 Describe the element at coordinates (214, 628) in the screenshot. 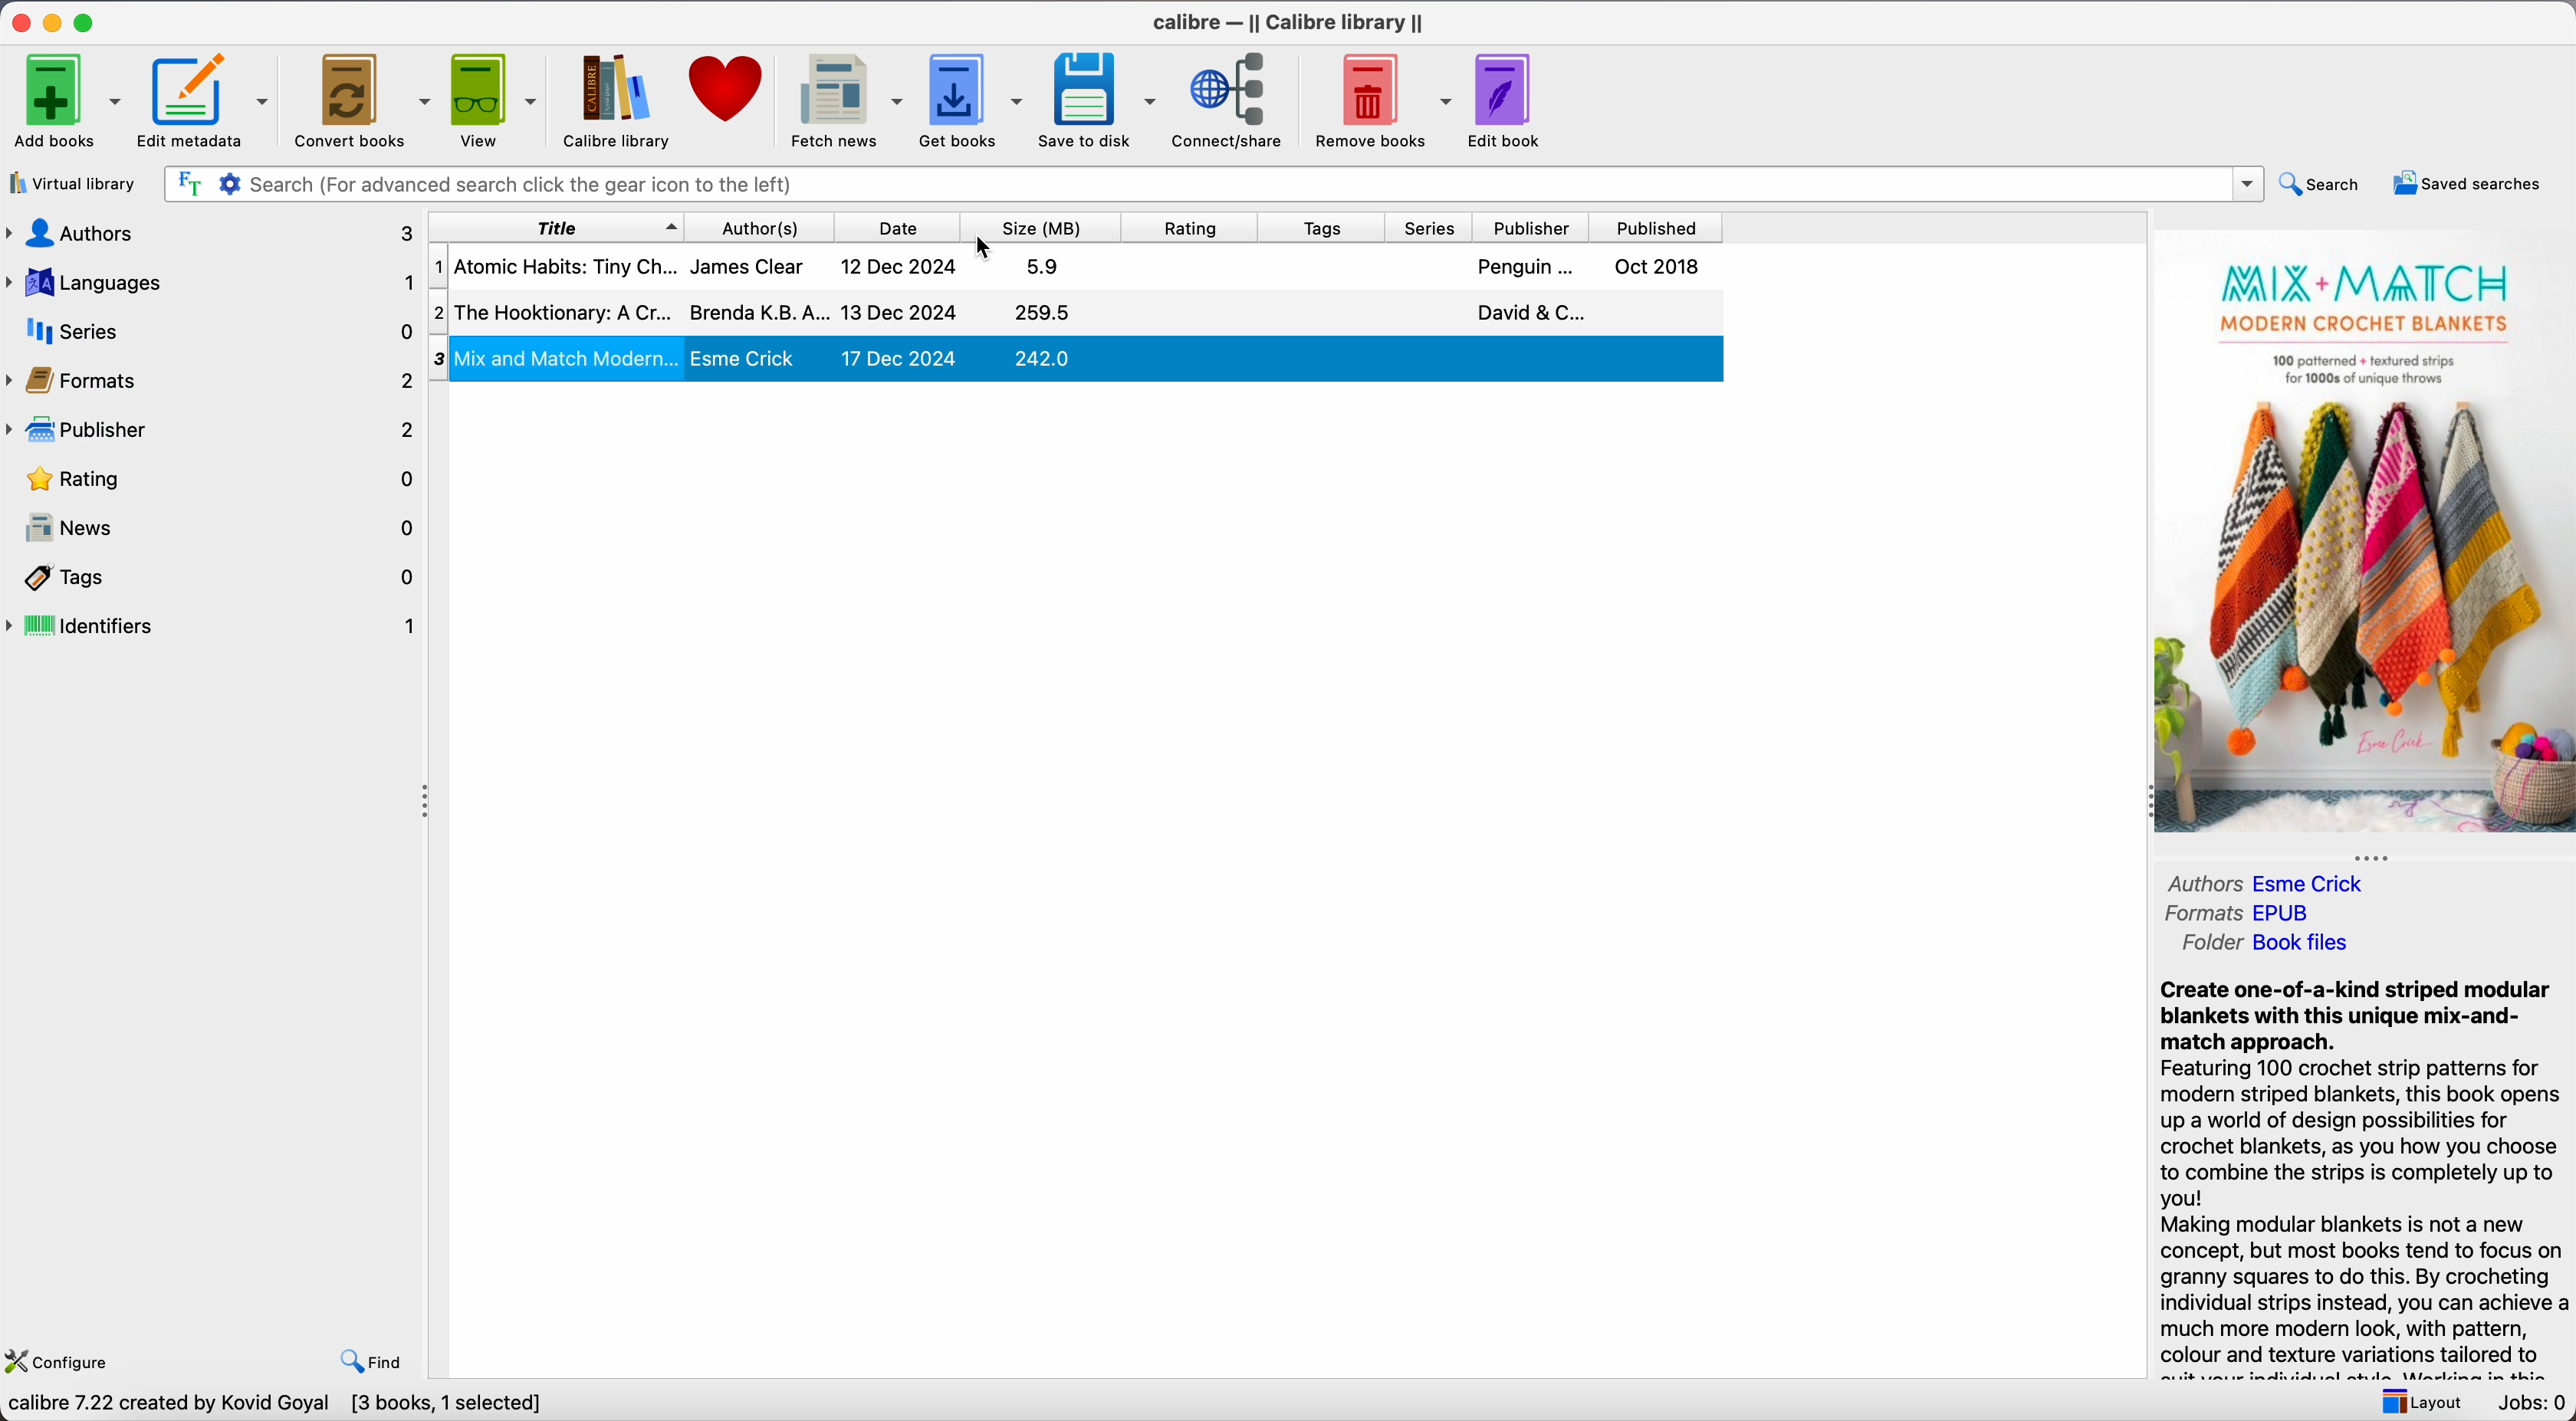

I see `identifiers` at that location.